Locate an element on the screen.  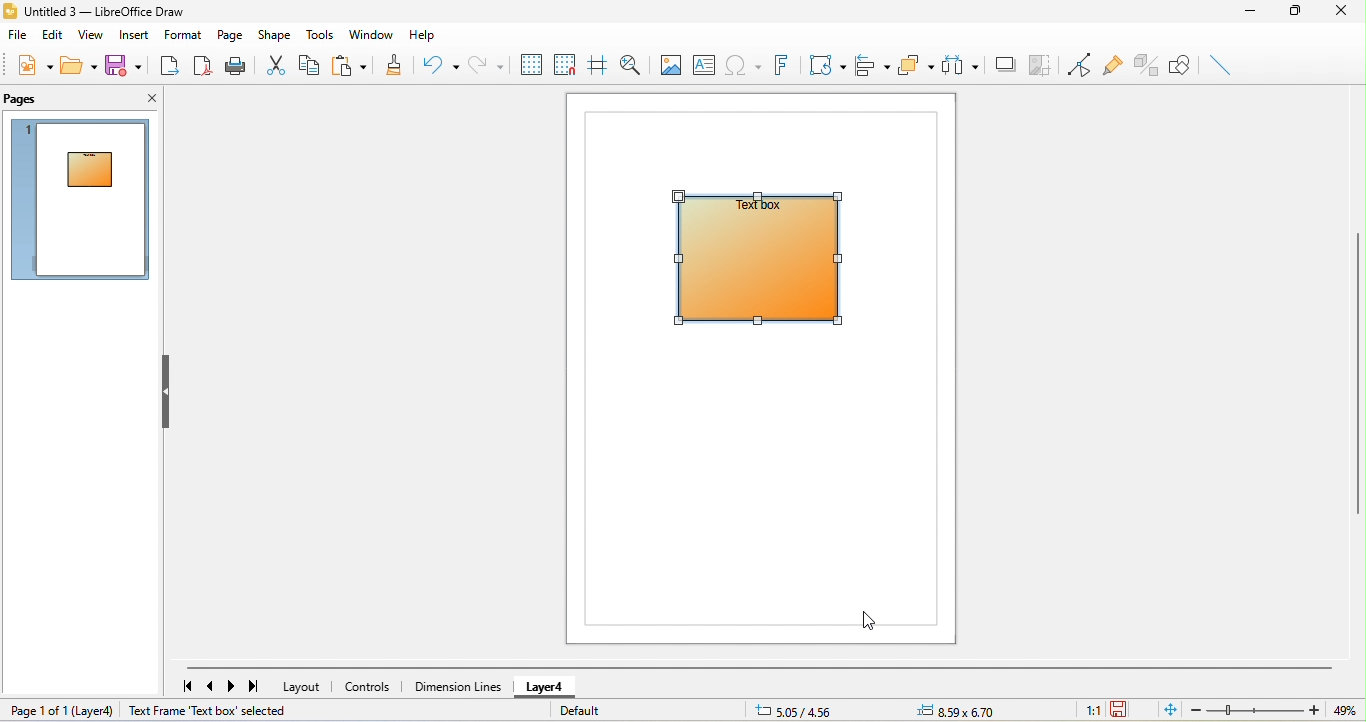
transformation is located at coordinates (827, 64).